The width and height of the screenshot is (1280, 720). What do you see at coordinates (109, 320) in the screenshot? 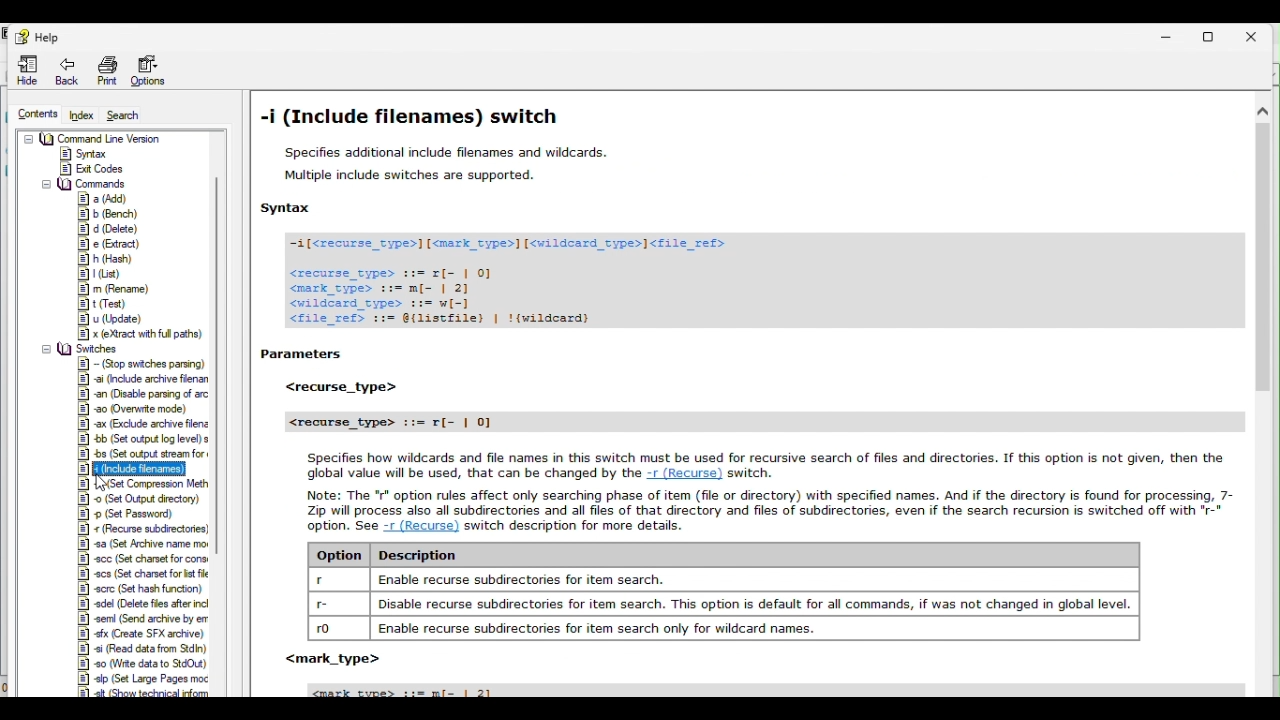
I see `update` at bounding box center [109, 320].